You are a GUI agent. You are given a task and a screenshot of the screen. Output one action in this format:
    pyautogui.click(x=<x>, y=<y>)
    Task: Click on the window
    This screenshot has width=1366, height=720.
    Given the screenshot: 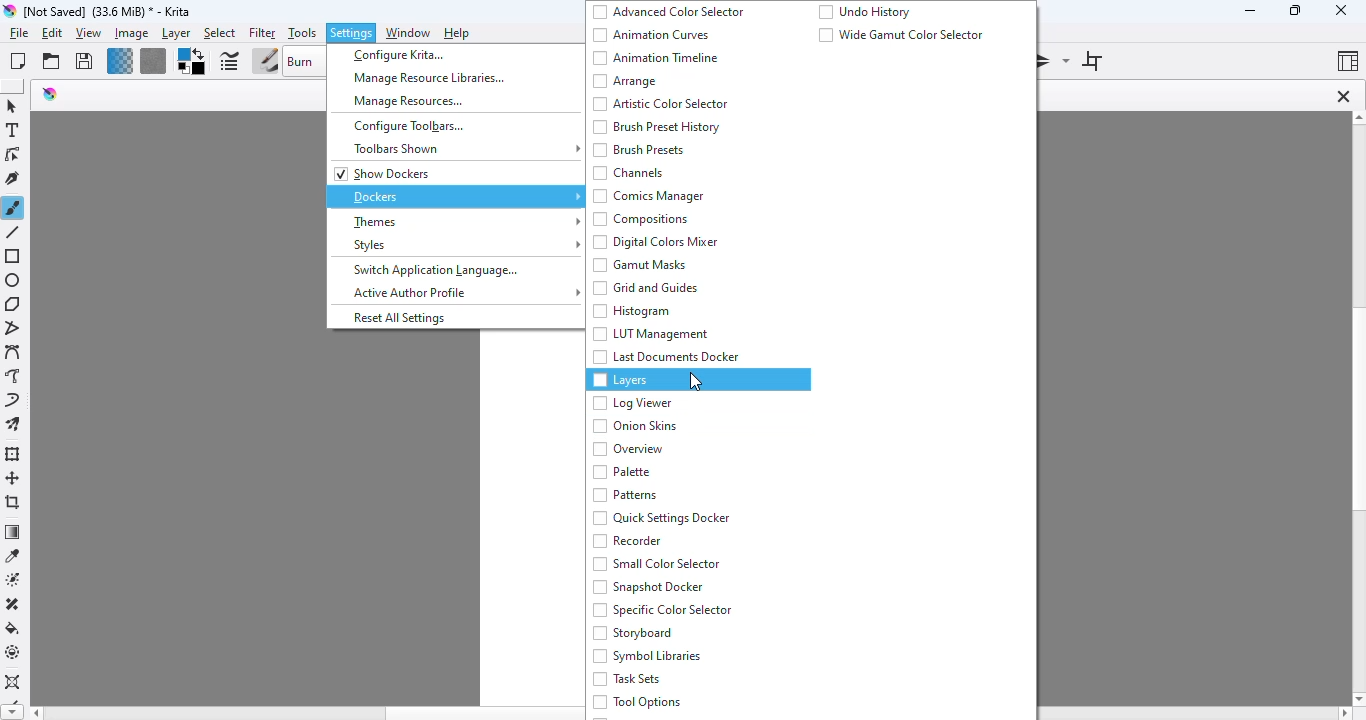 What is the action you would take?
    pyautogui.click(x=407, y=33)
    